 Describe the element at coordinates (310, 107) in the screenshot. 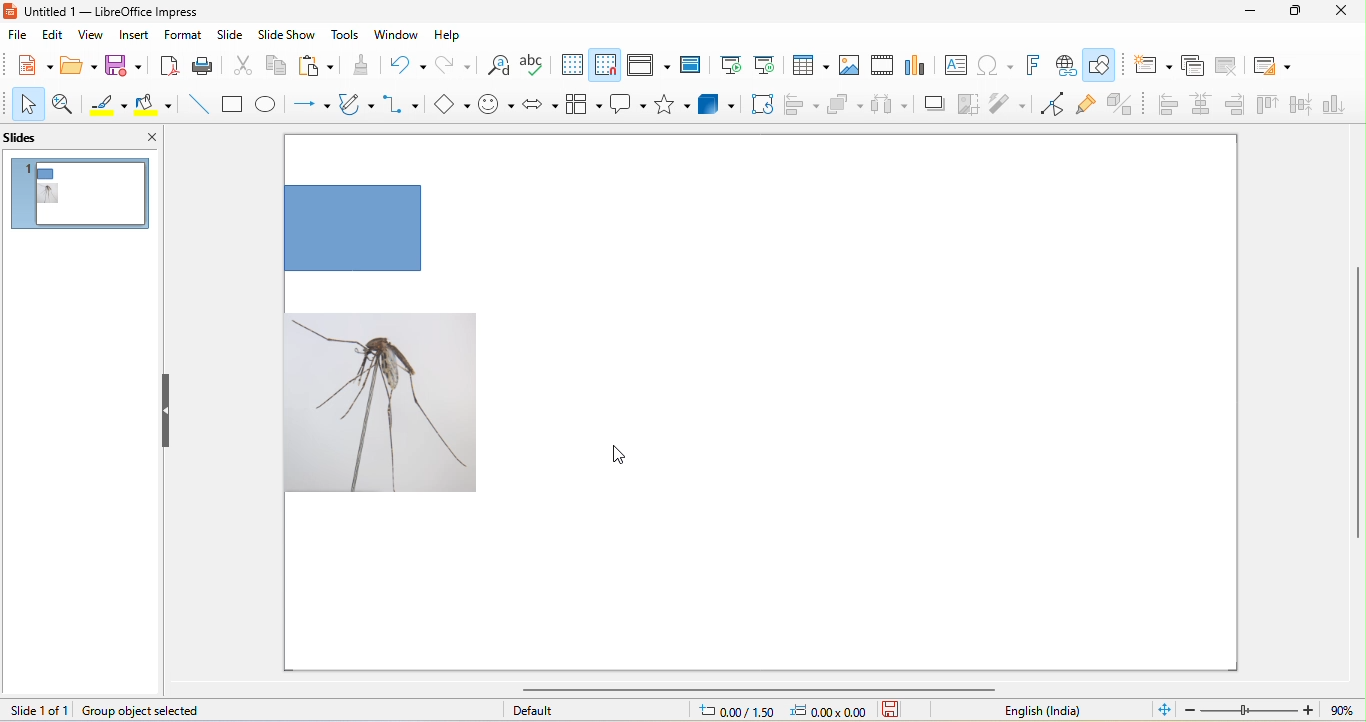

I see `lines and arrow` at that location.